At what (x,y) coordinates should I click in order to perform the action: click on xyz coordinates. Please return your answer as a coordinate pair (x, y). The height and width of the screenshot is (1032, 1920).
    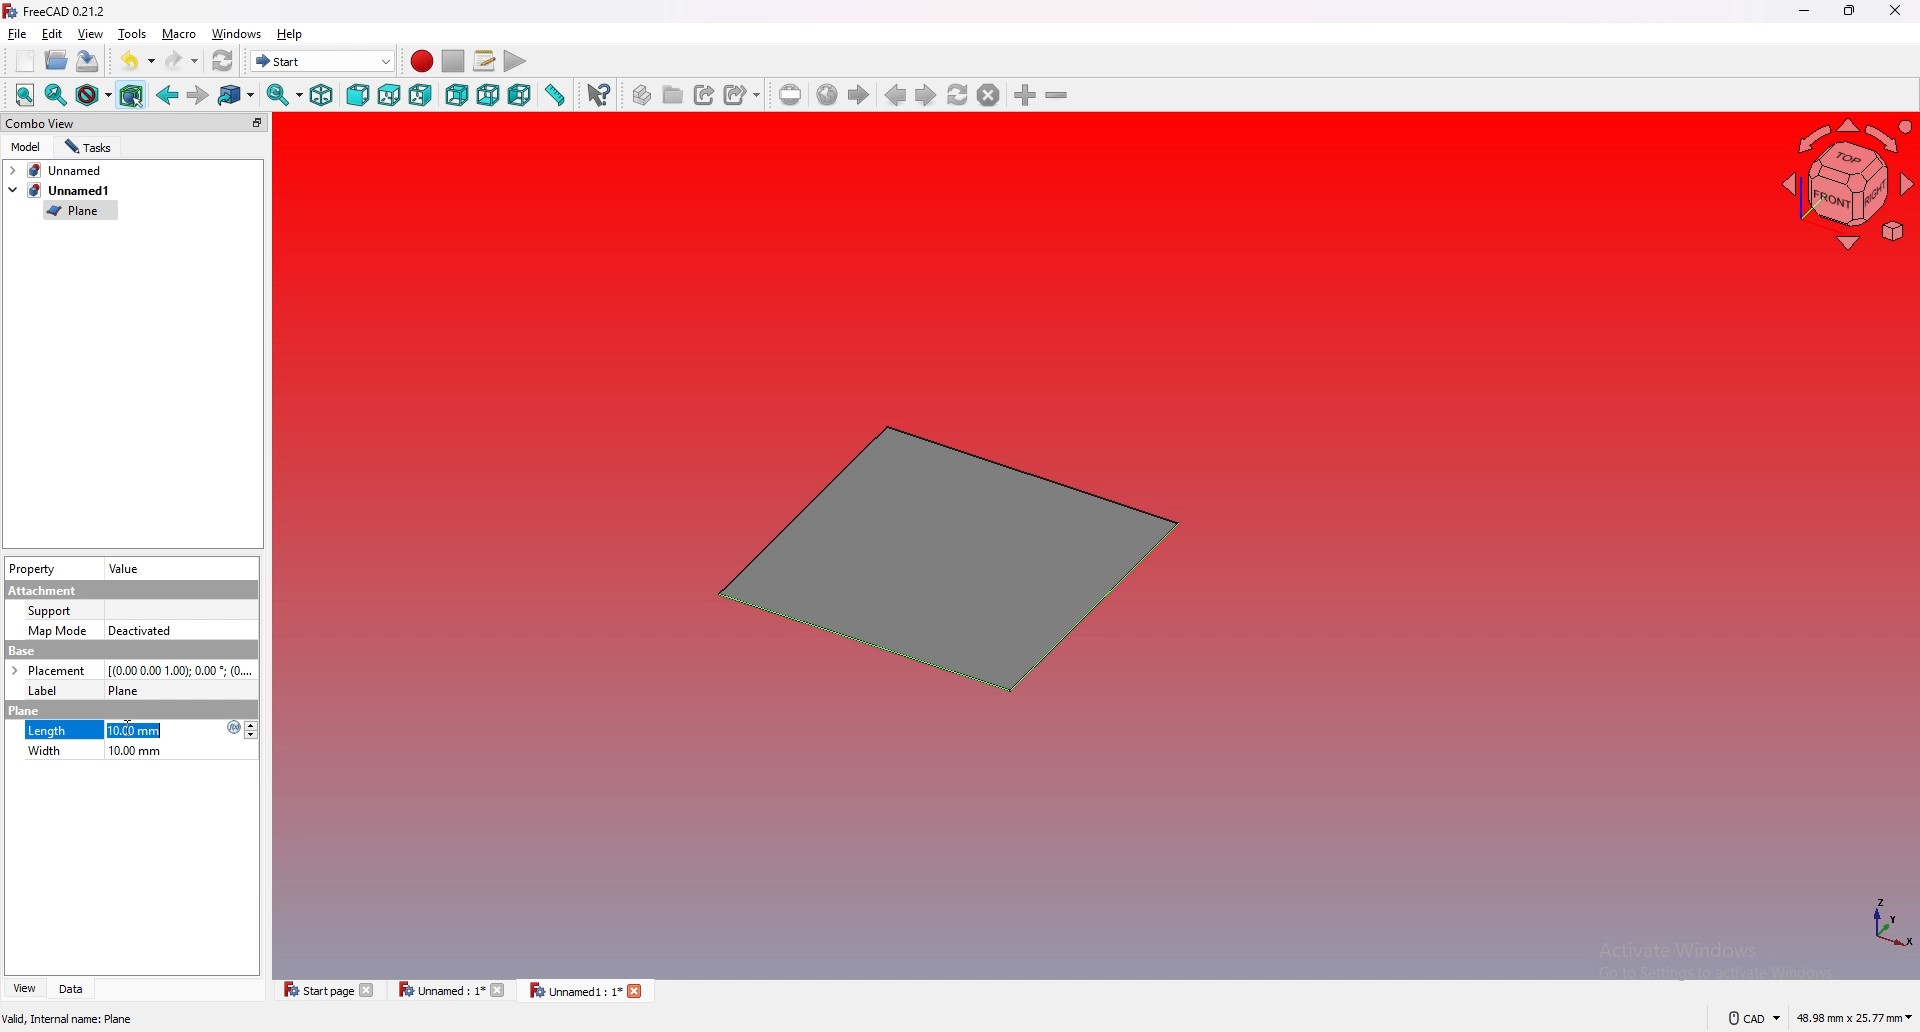
    Looking at the image, I should click on (1867, 924).